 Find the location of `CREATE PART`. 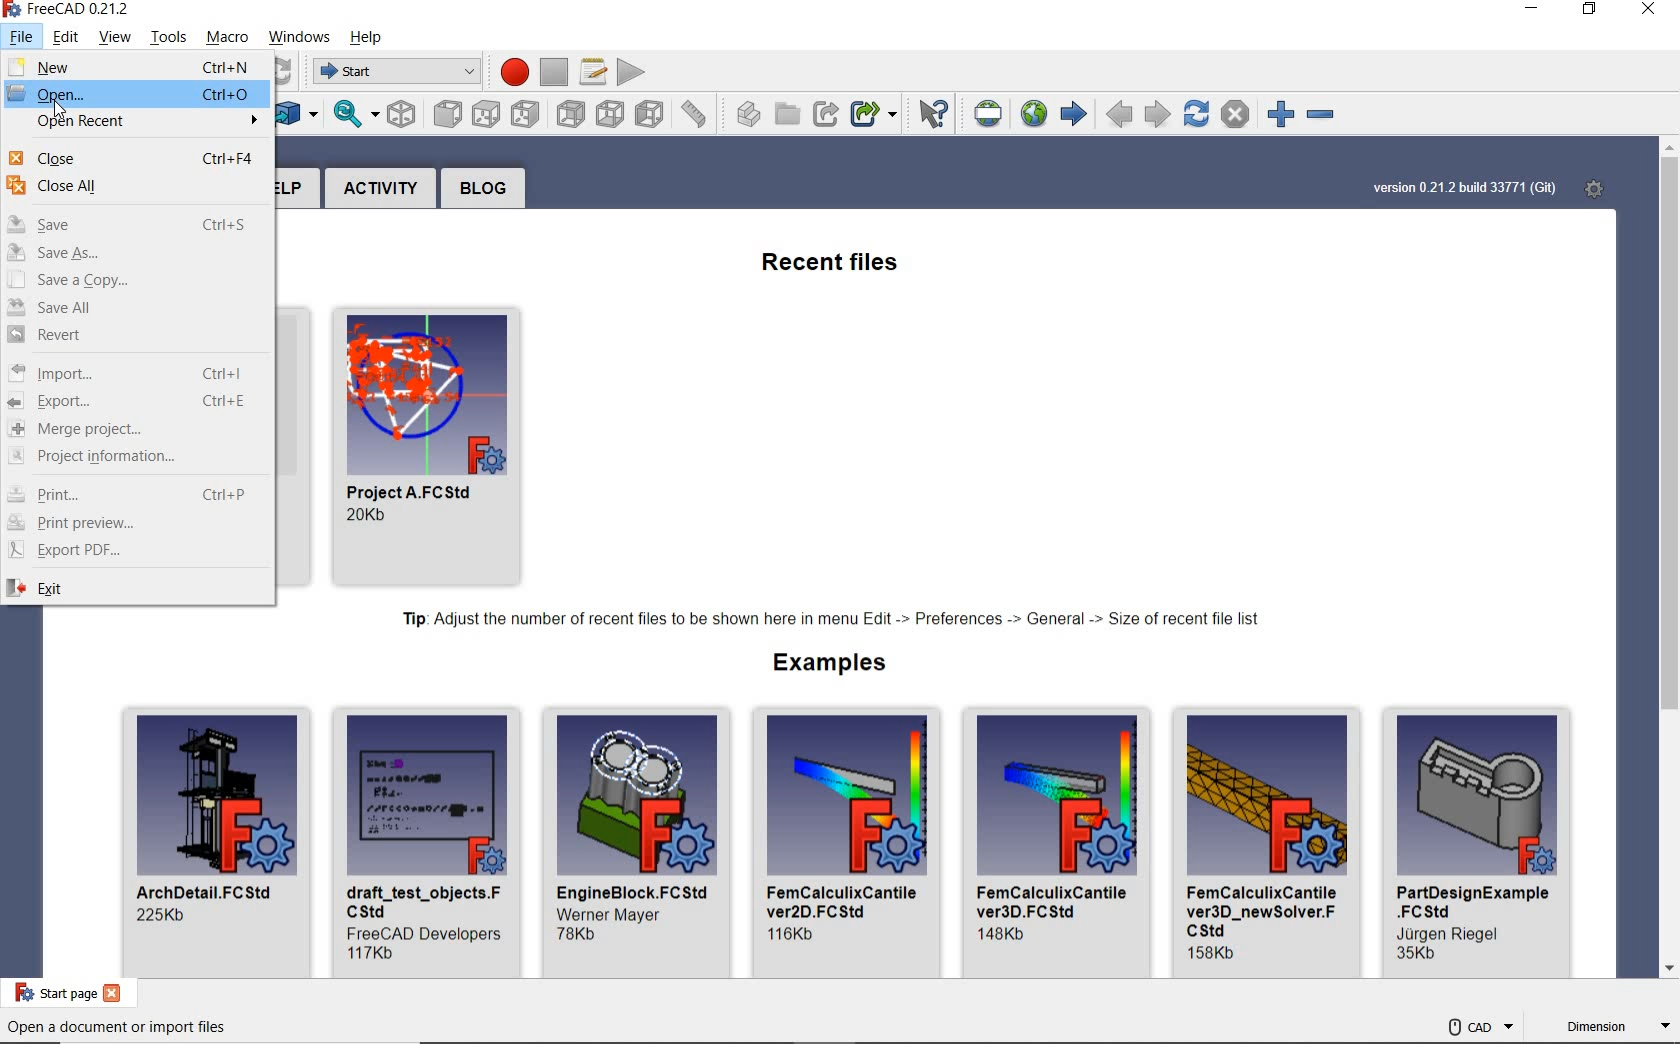

CREATE PART is located at coordinates (744, 113).